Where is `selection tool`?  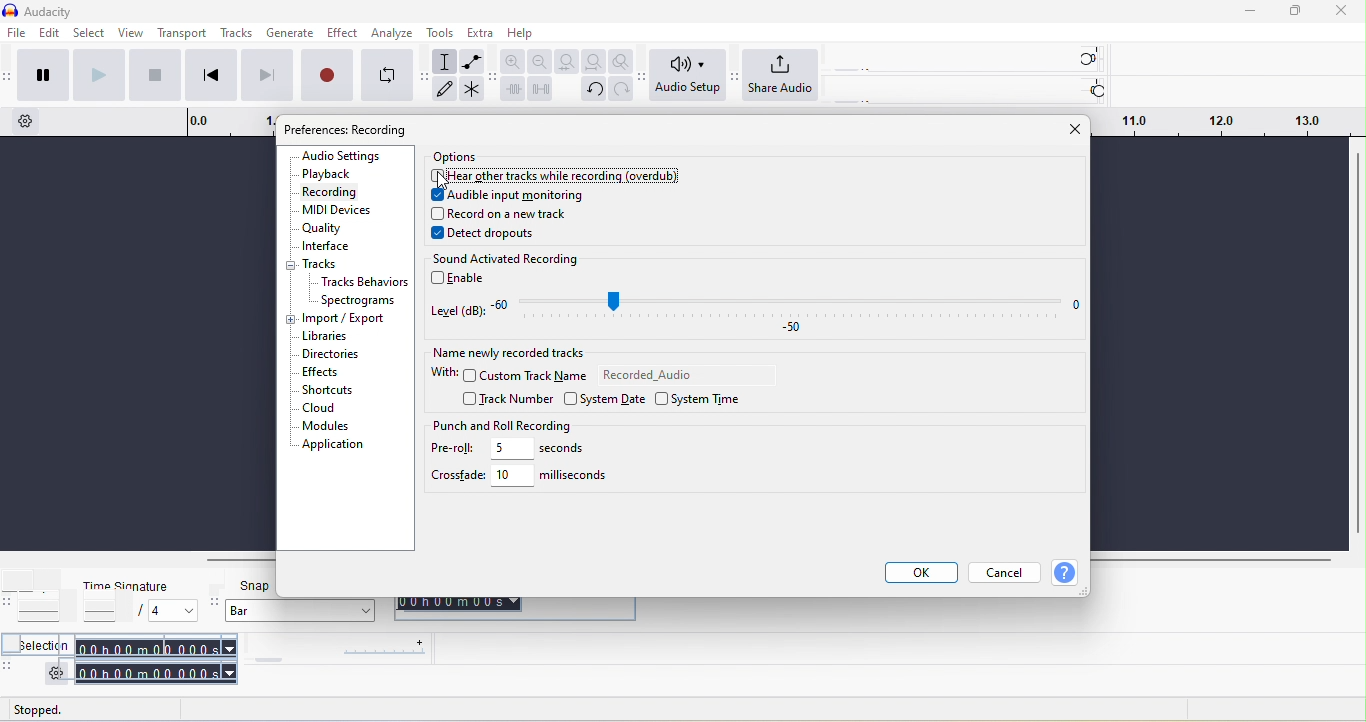
selection tool is located at coordinates (447, 60).